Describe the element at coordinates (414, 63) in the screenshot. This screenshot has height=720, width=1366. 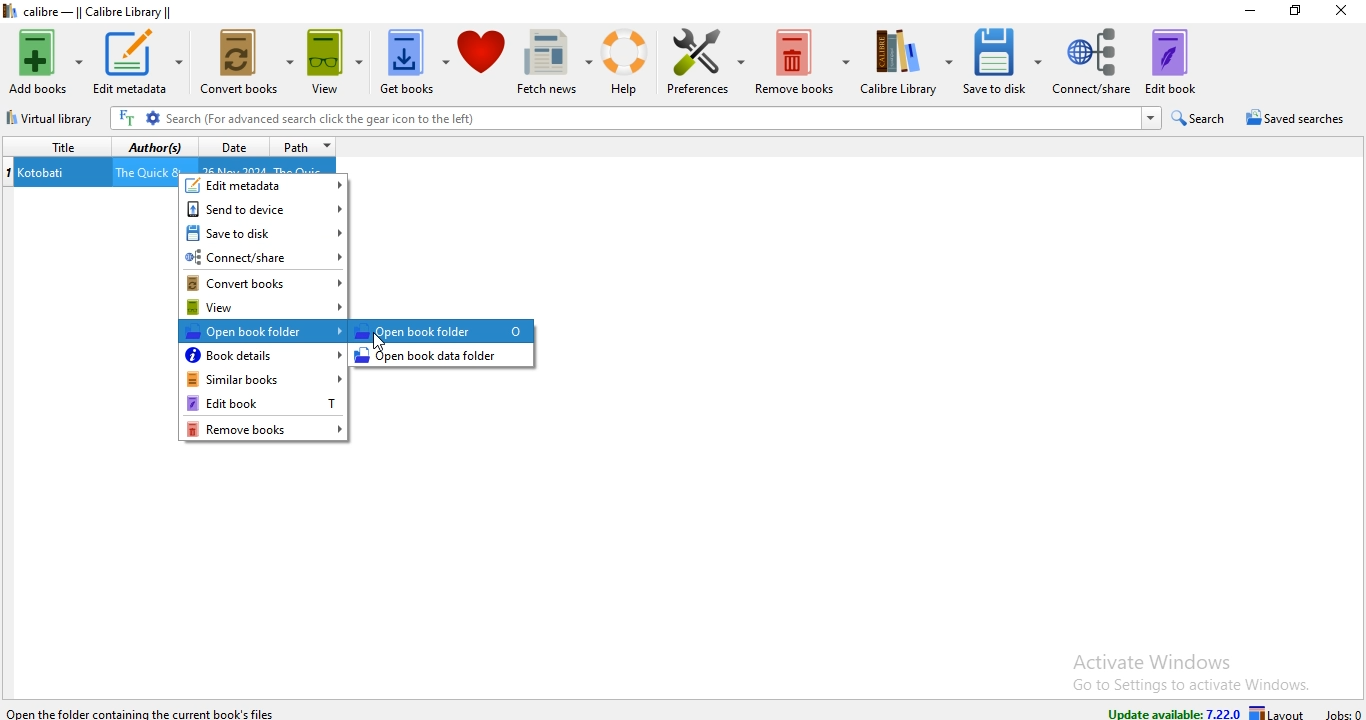
I see `get books` at that location.